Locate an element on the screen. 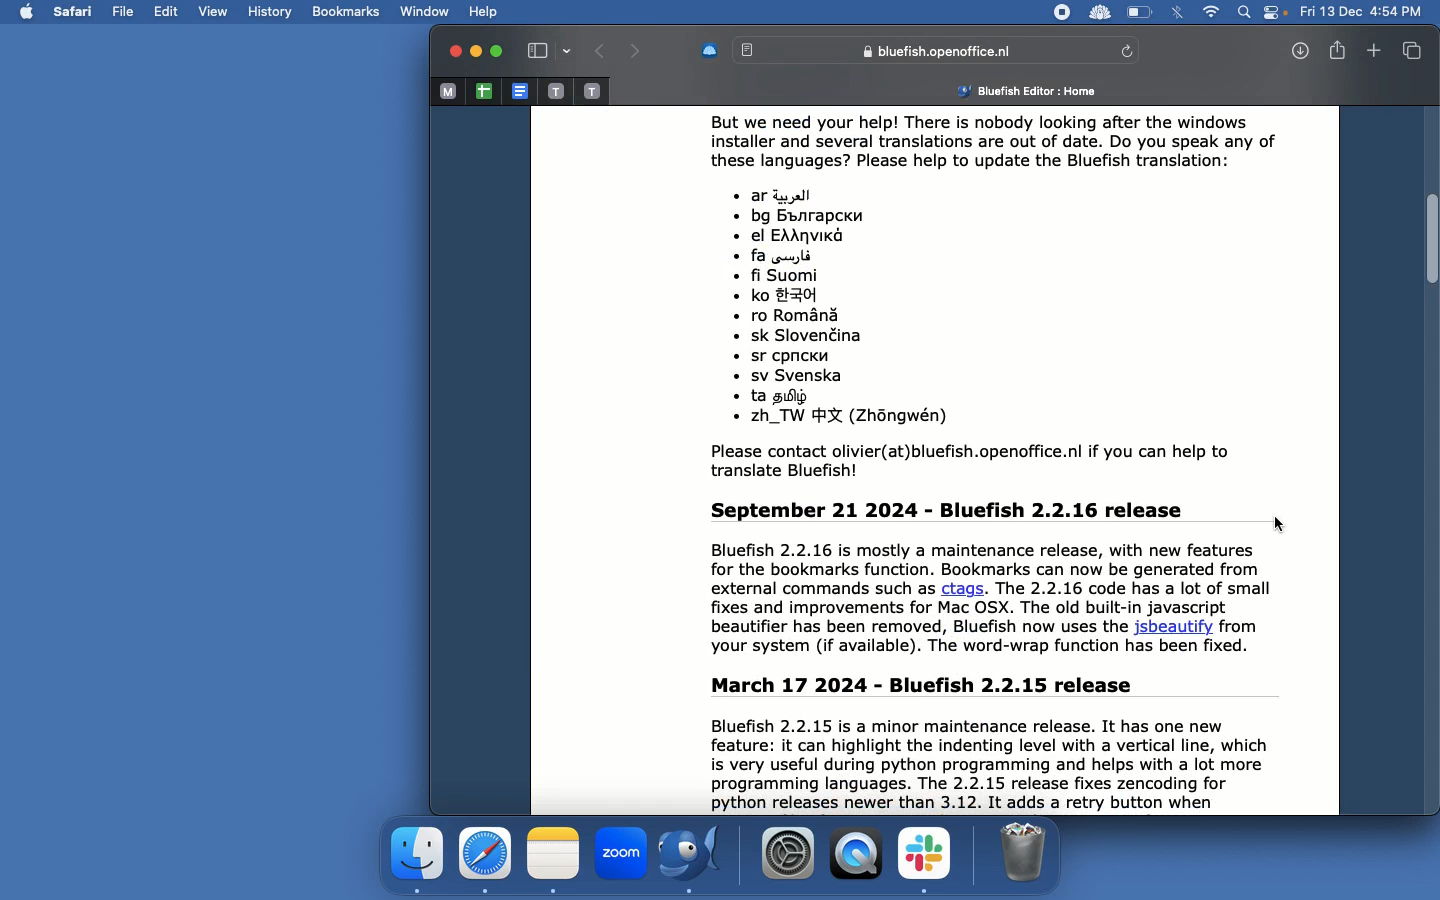  Apple logo is located at coordinates (27, 11).